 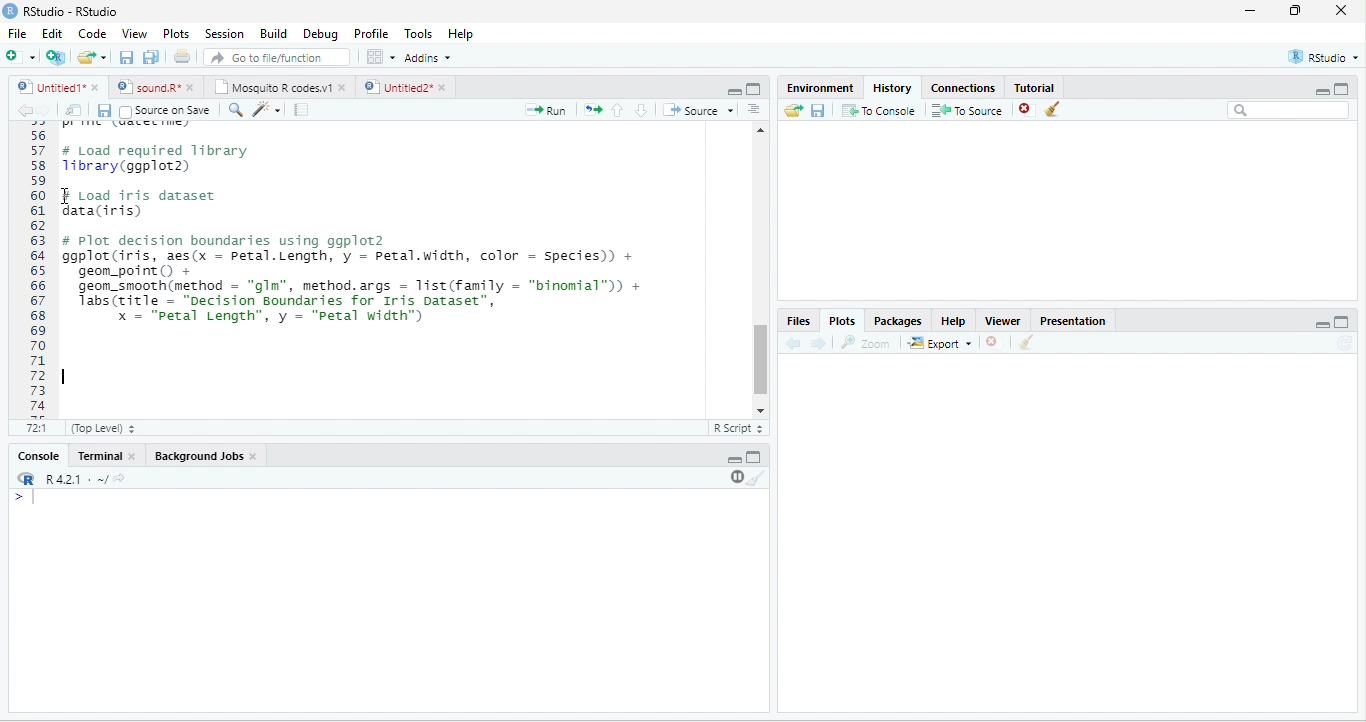 What do you see at coordinates (734, 92) in the screenshot?
I see `minimize` at bounding box center [734, 92].